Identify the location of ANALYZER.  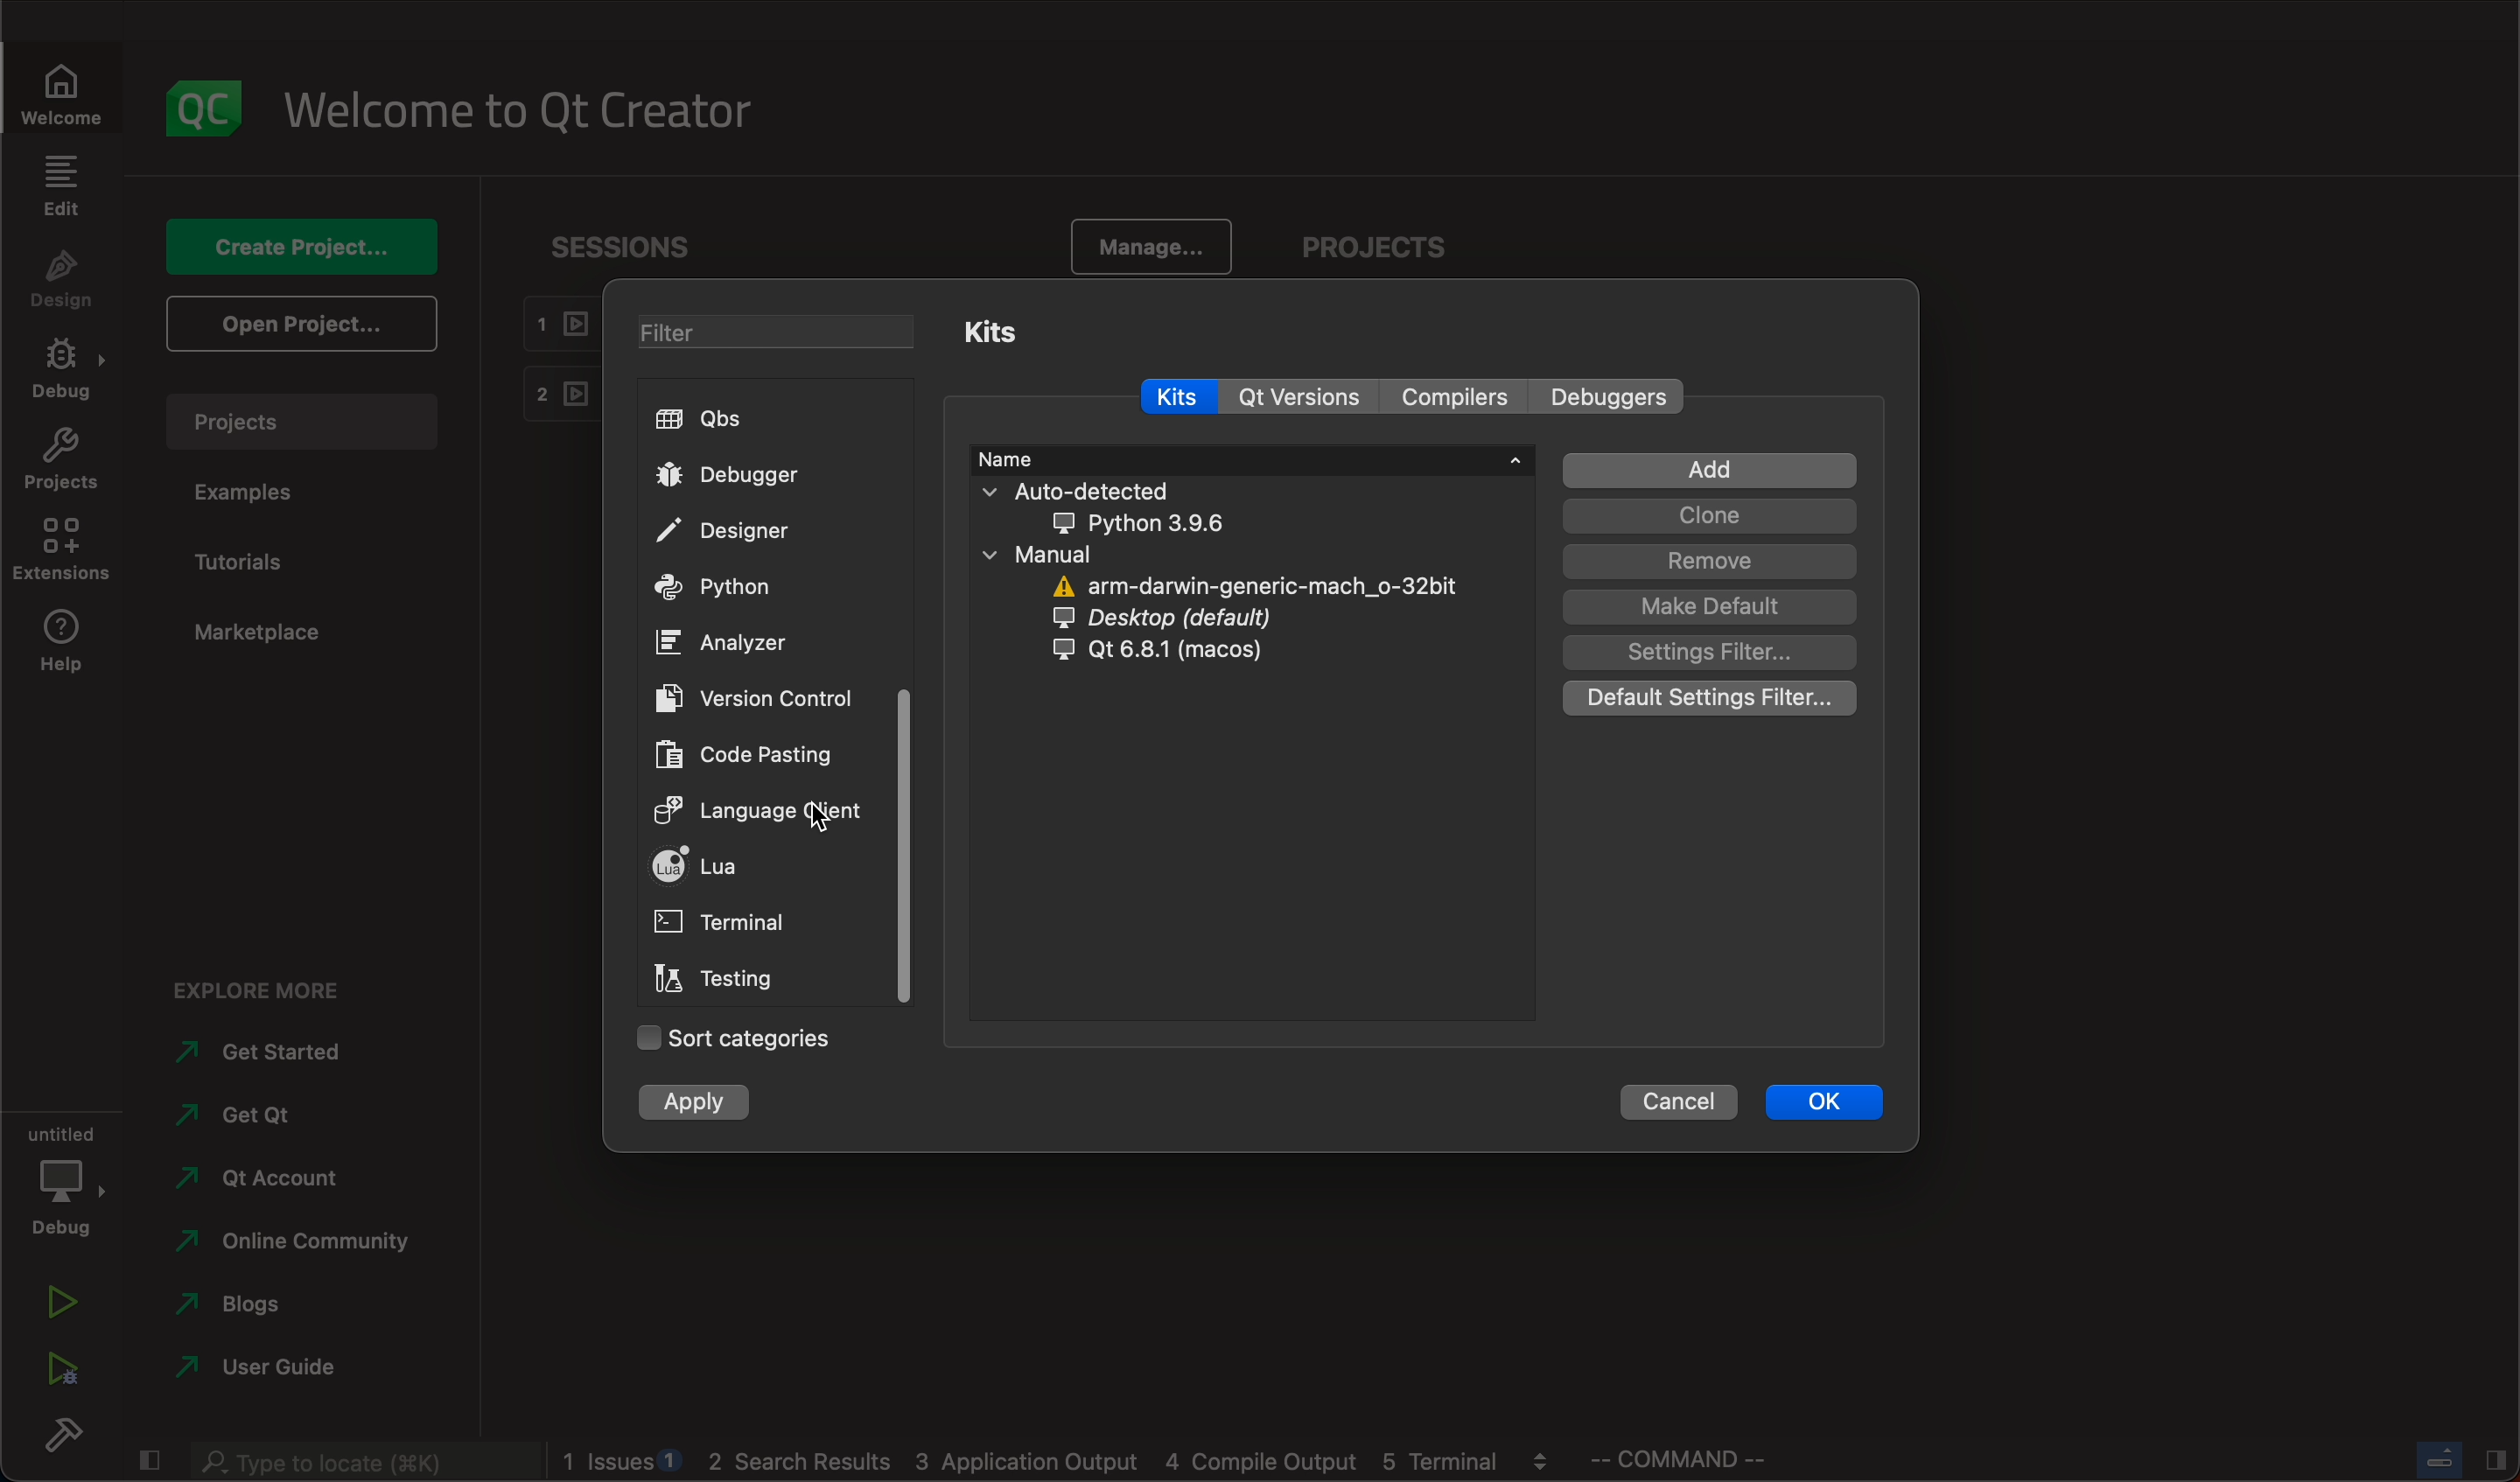
(738, 643).